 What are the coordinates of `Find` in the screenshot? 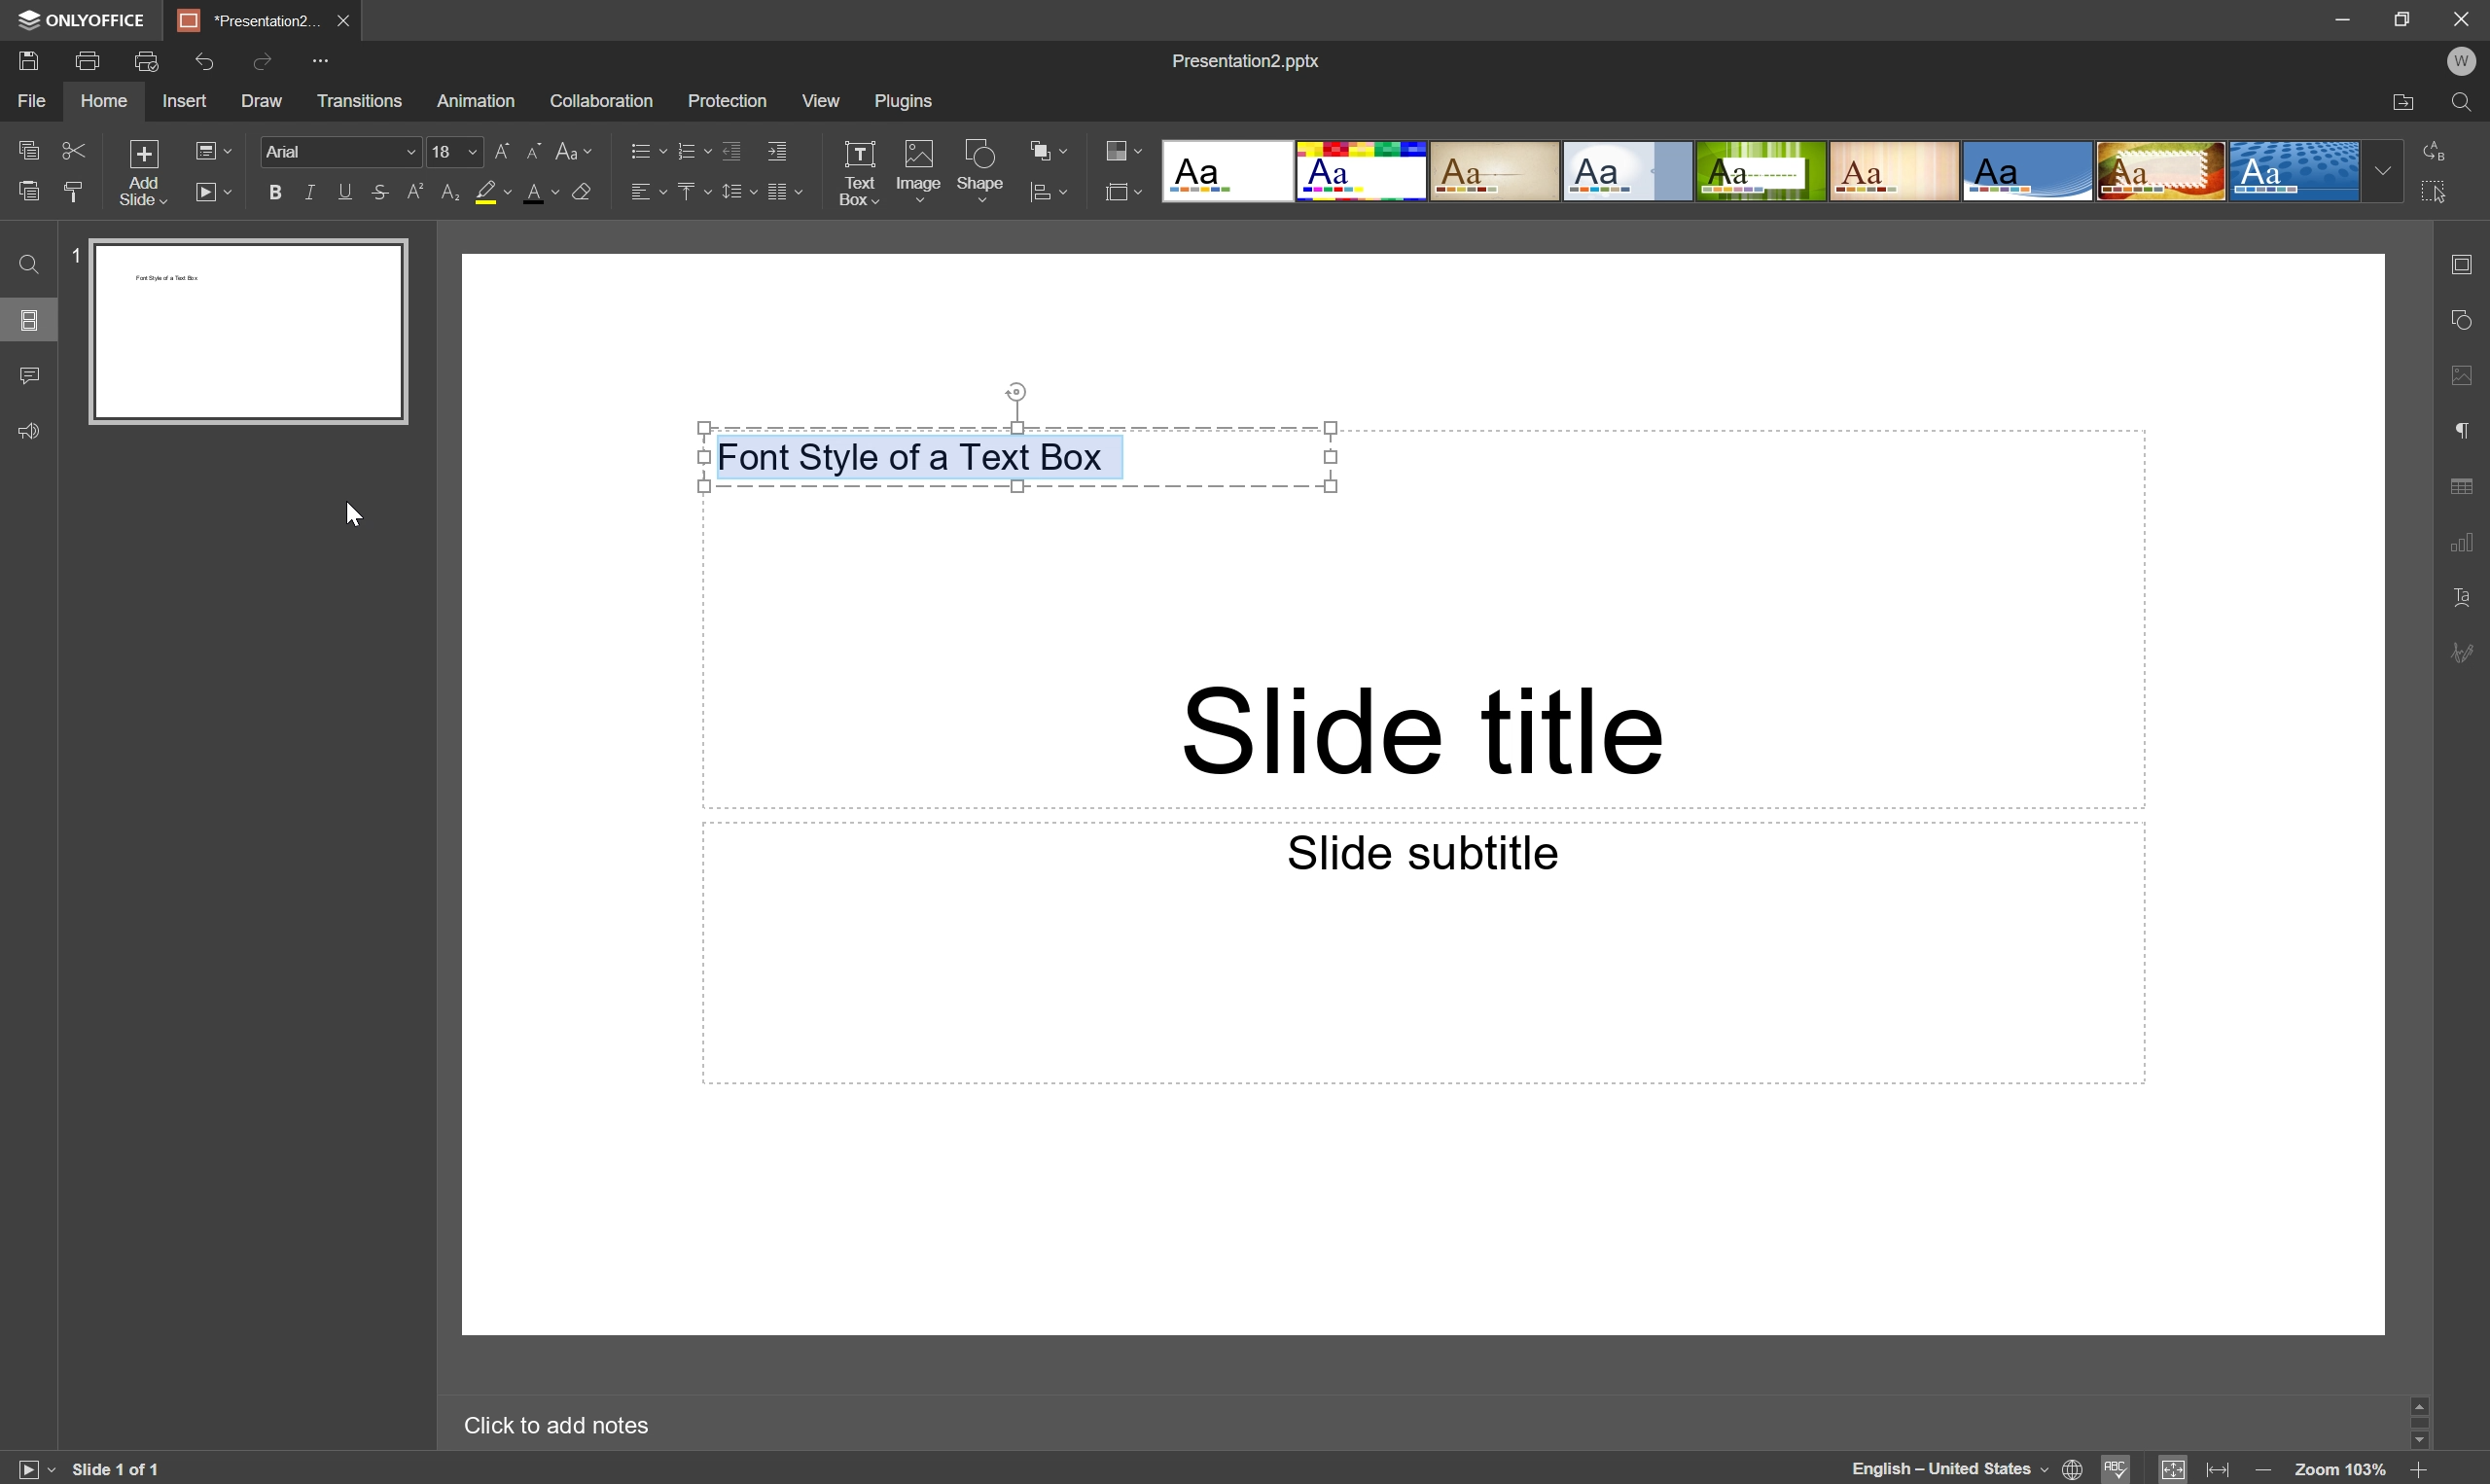 It's located at (30, 261).